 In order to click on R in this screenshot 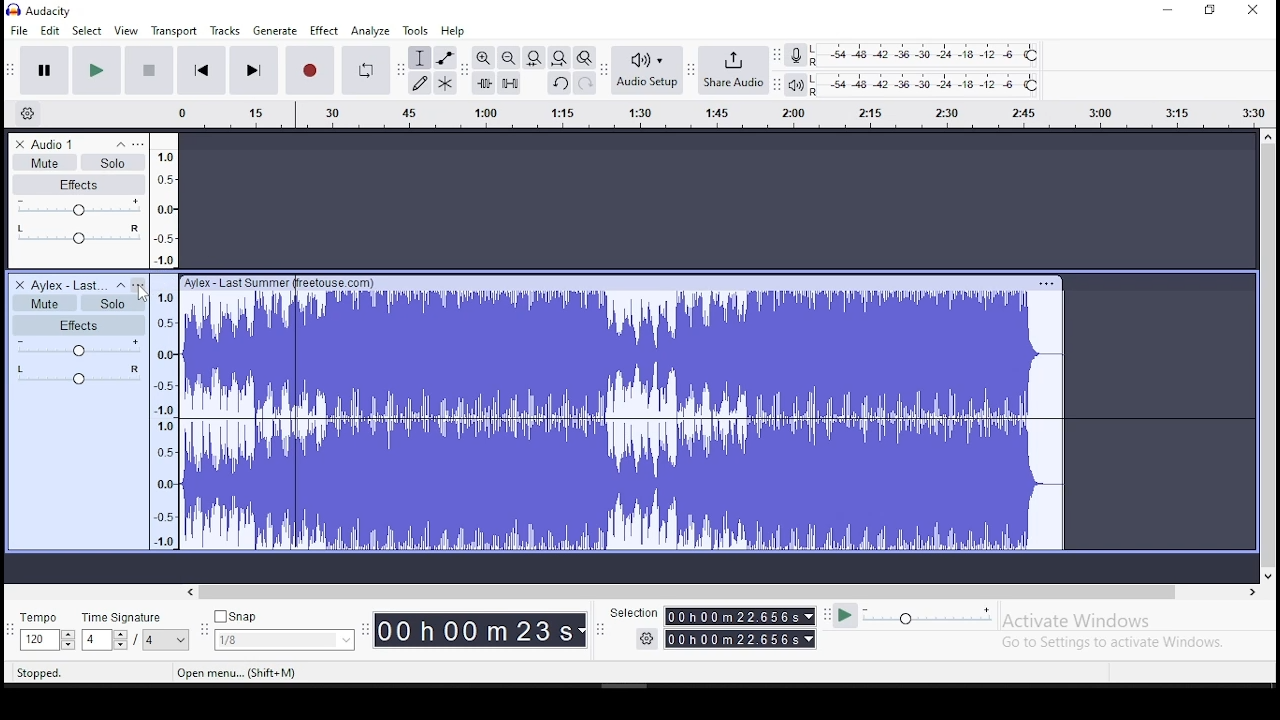, I will do `click(817, 93)`.